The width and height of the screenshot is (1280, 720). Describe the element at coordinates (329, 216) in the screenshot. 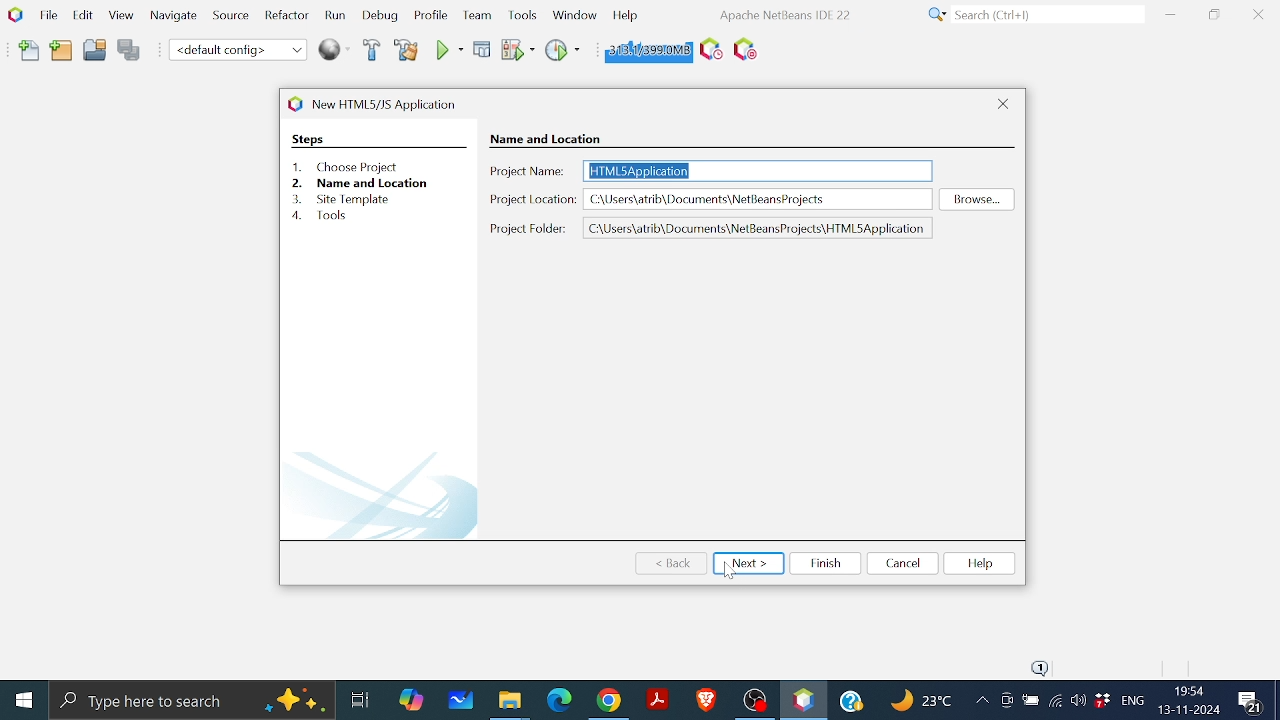

I see `4. Tools` at that location.